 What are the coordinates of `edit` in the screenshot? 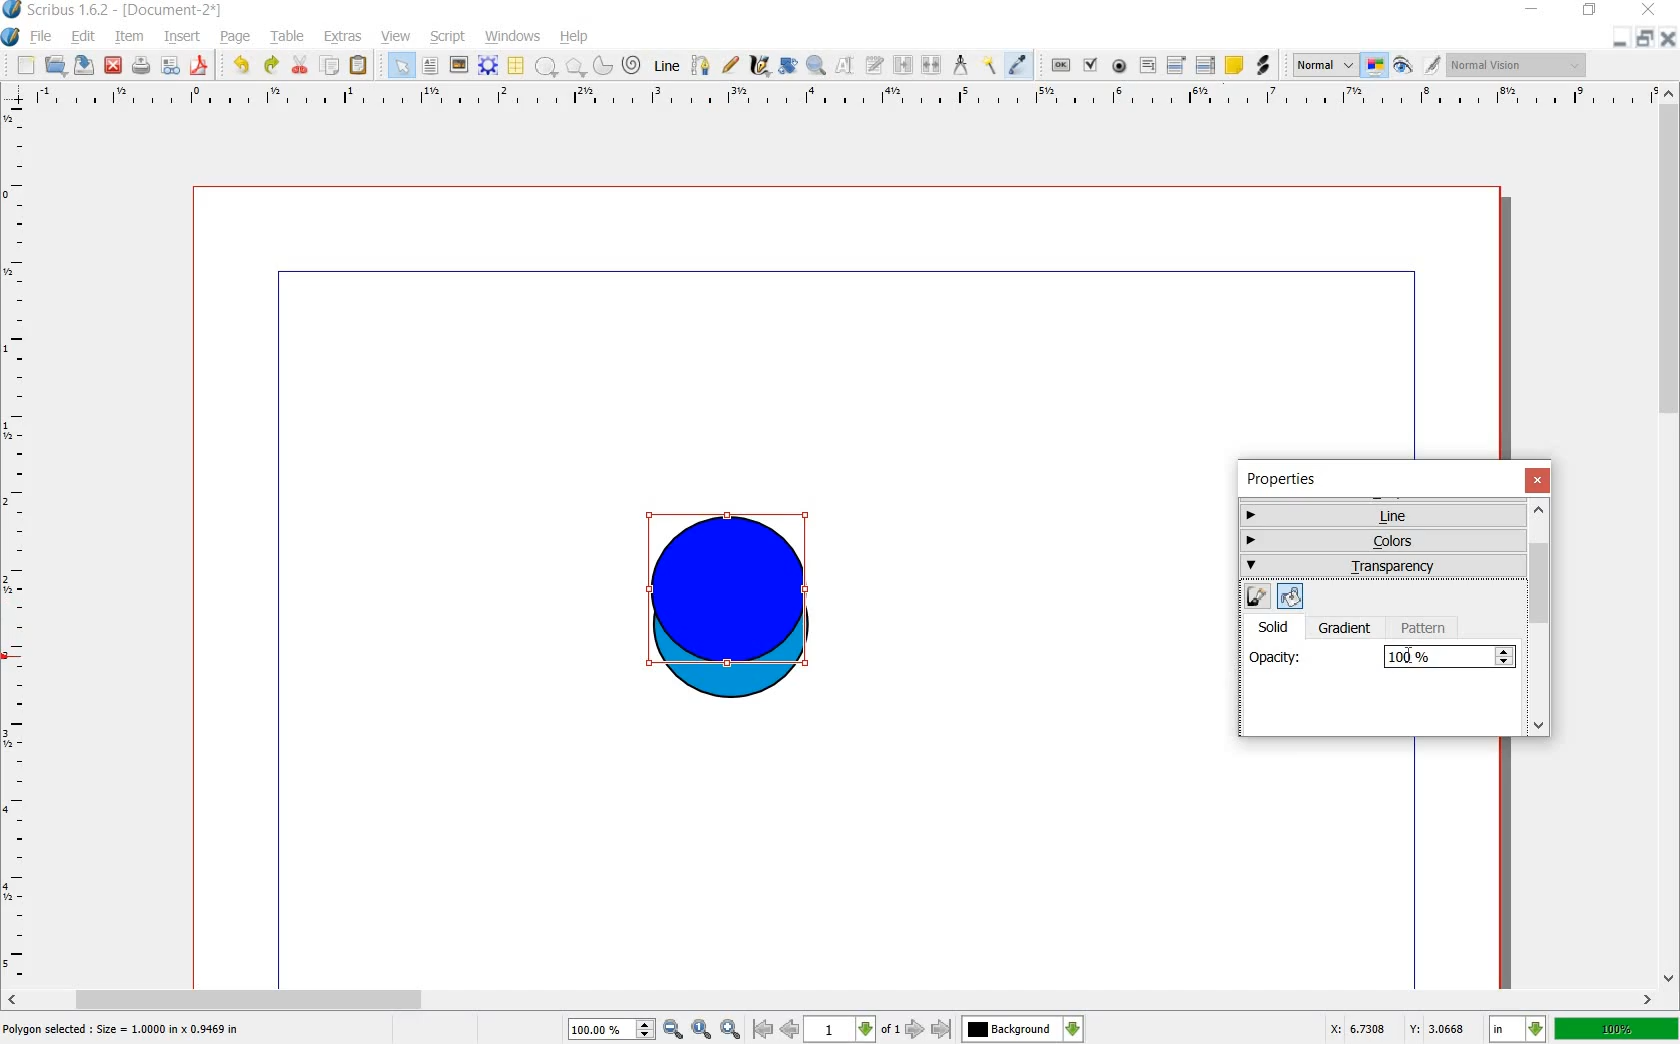 It's located at (86, 38).